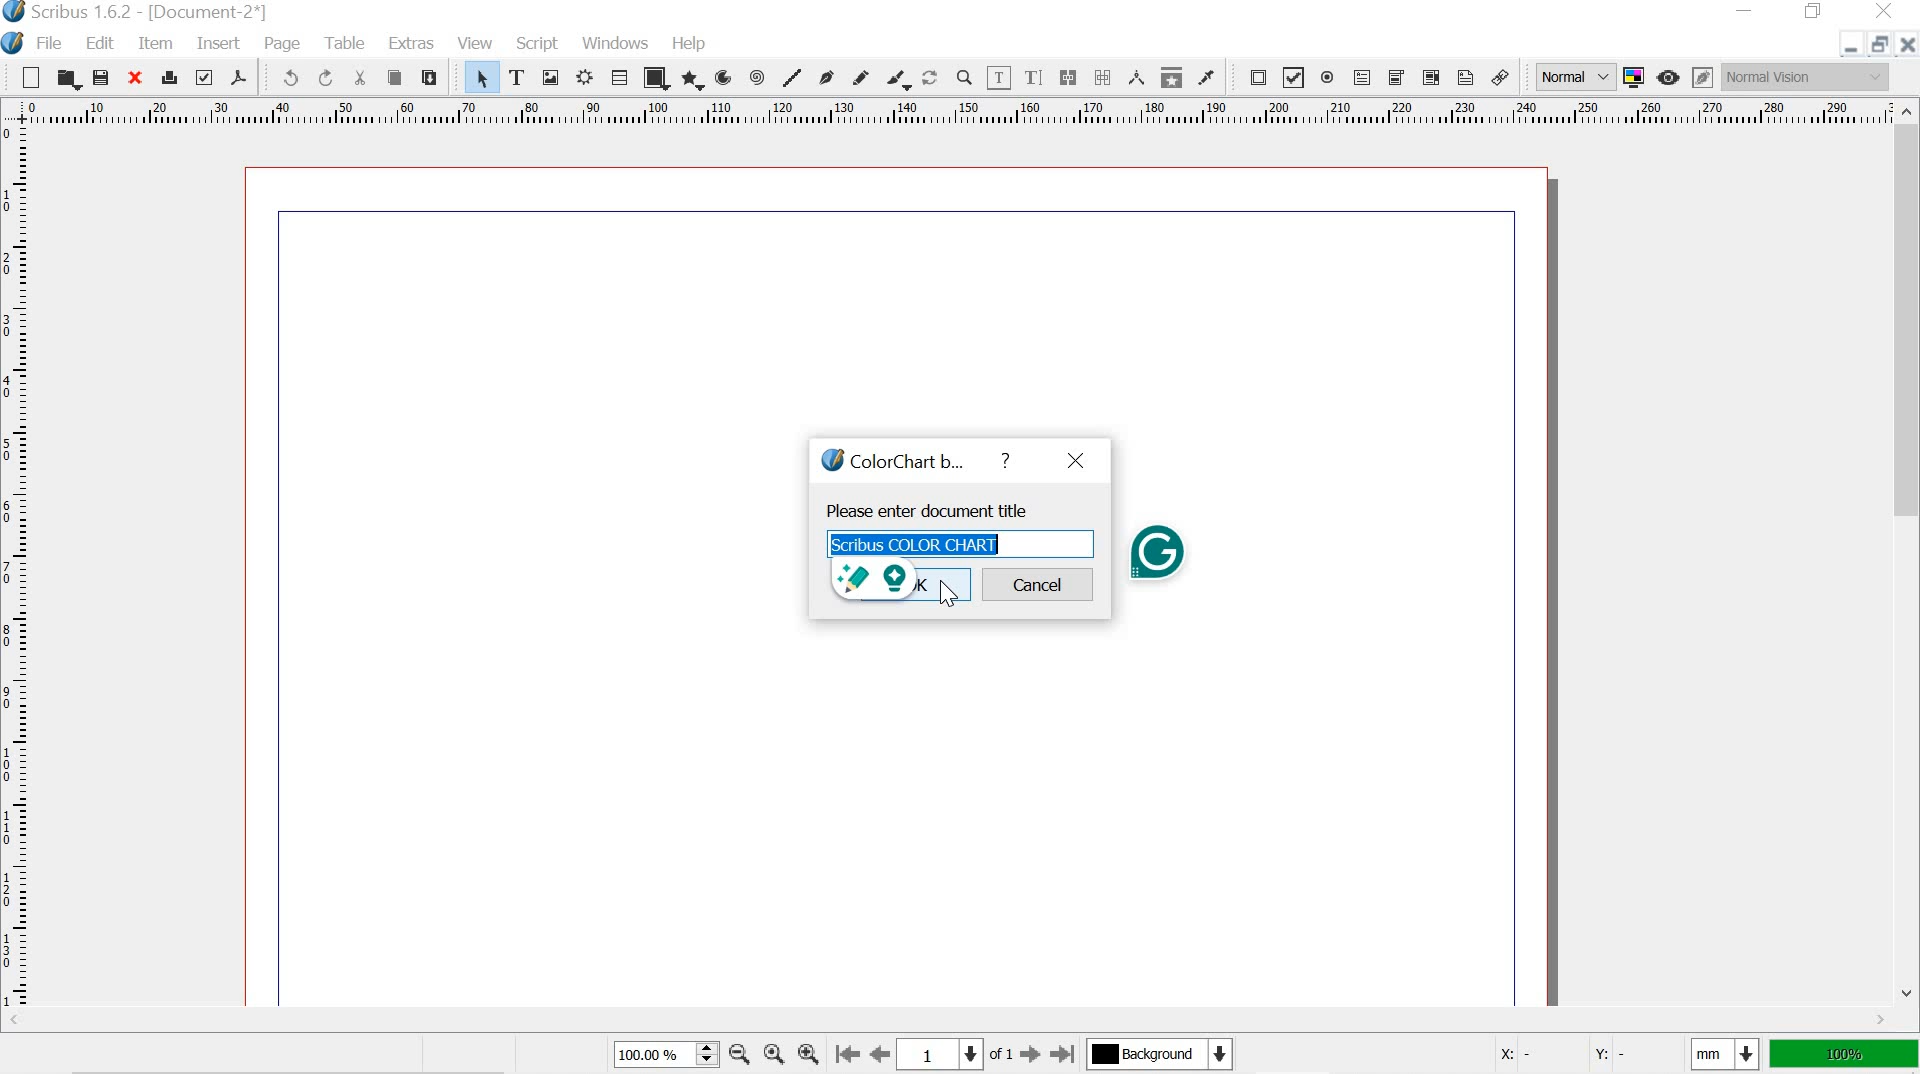 The width and height of the screenshot is (1920, 1074). I want to click on insert, so click(217, 44).